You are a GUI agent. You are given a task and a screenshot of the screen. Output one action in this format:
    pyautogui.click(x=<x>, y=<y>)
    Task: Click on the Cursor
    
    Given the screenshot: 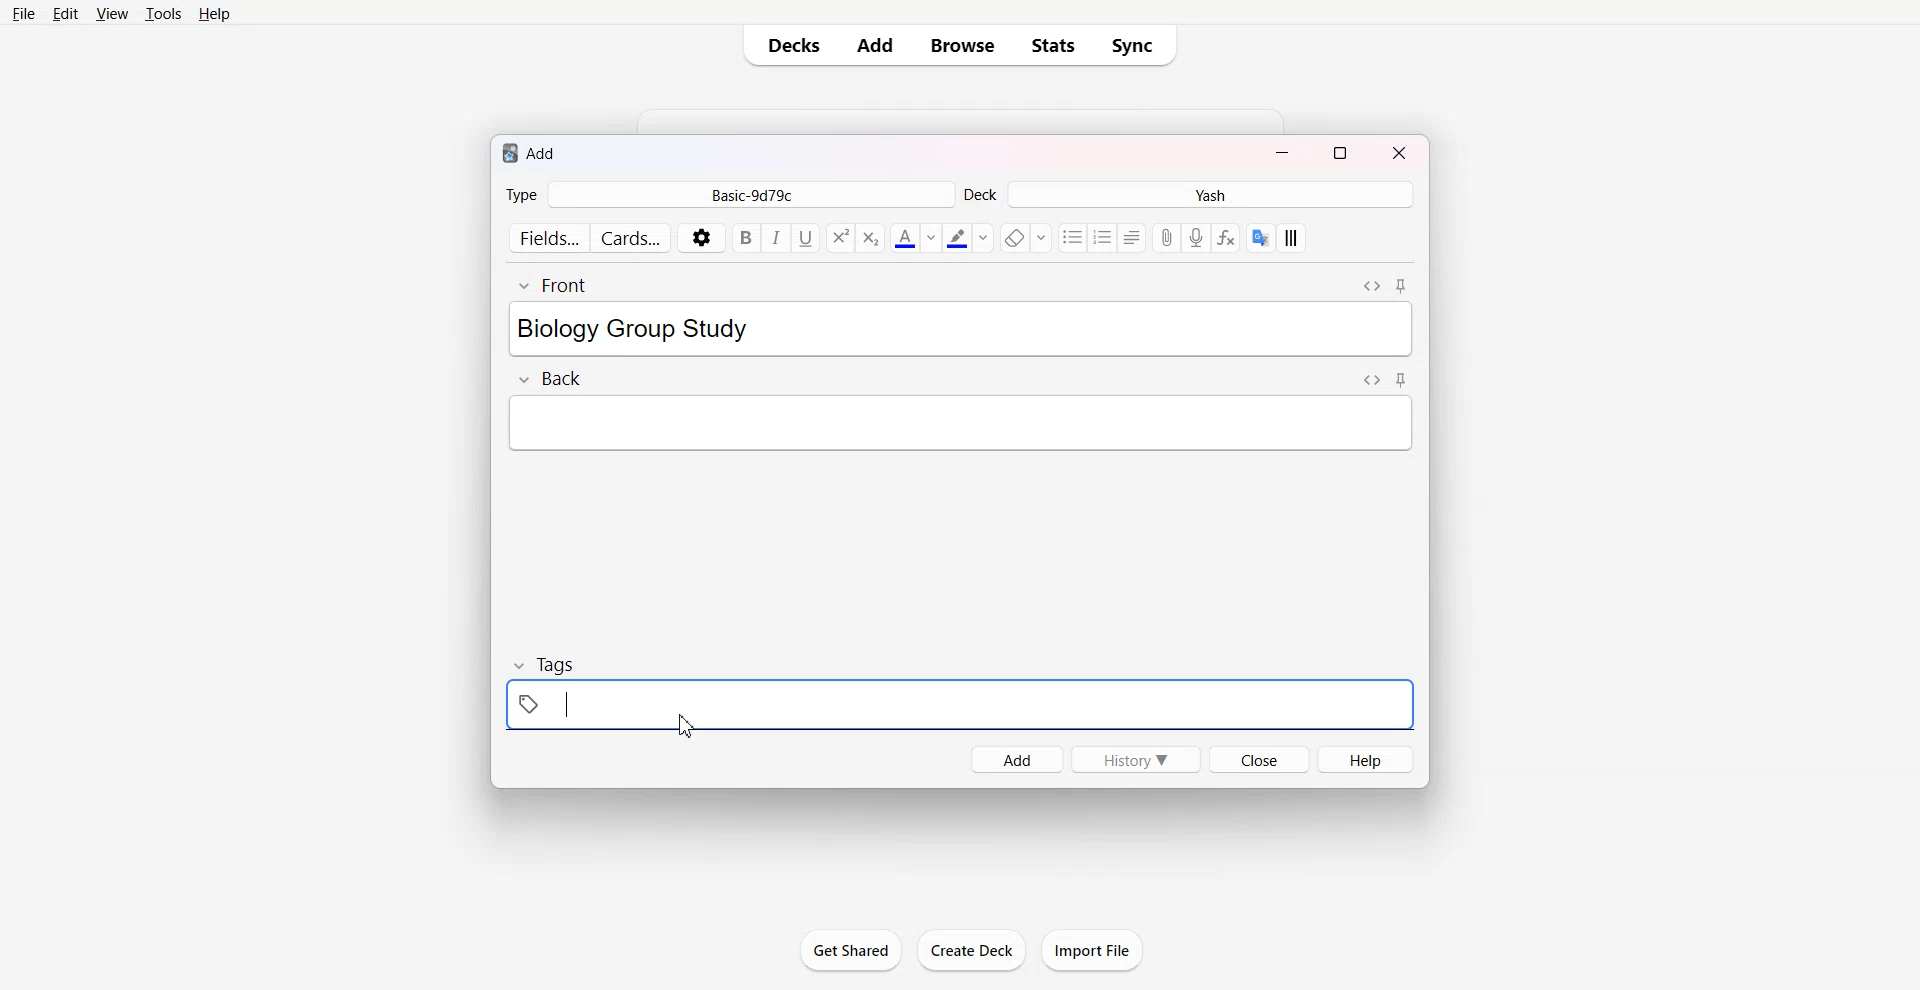 What is the action you would take?
    pyautogui.click(x=687, y=726)
    